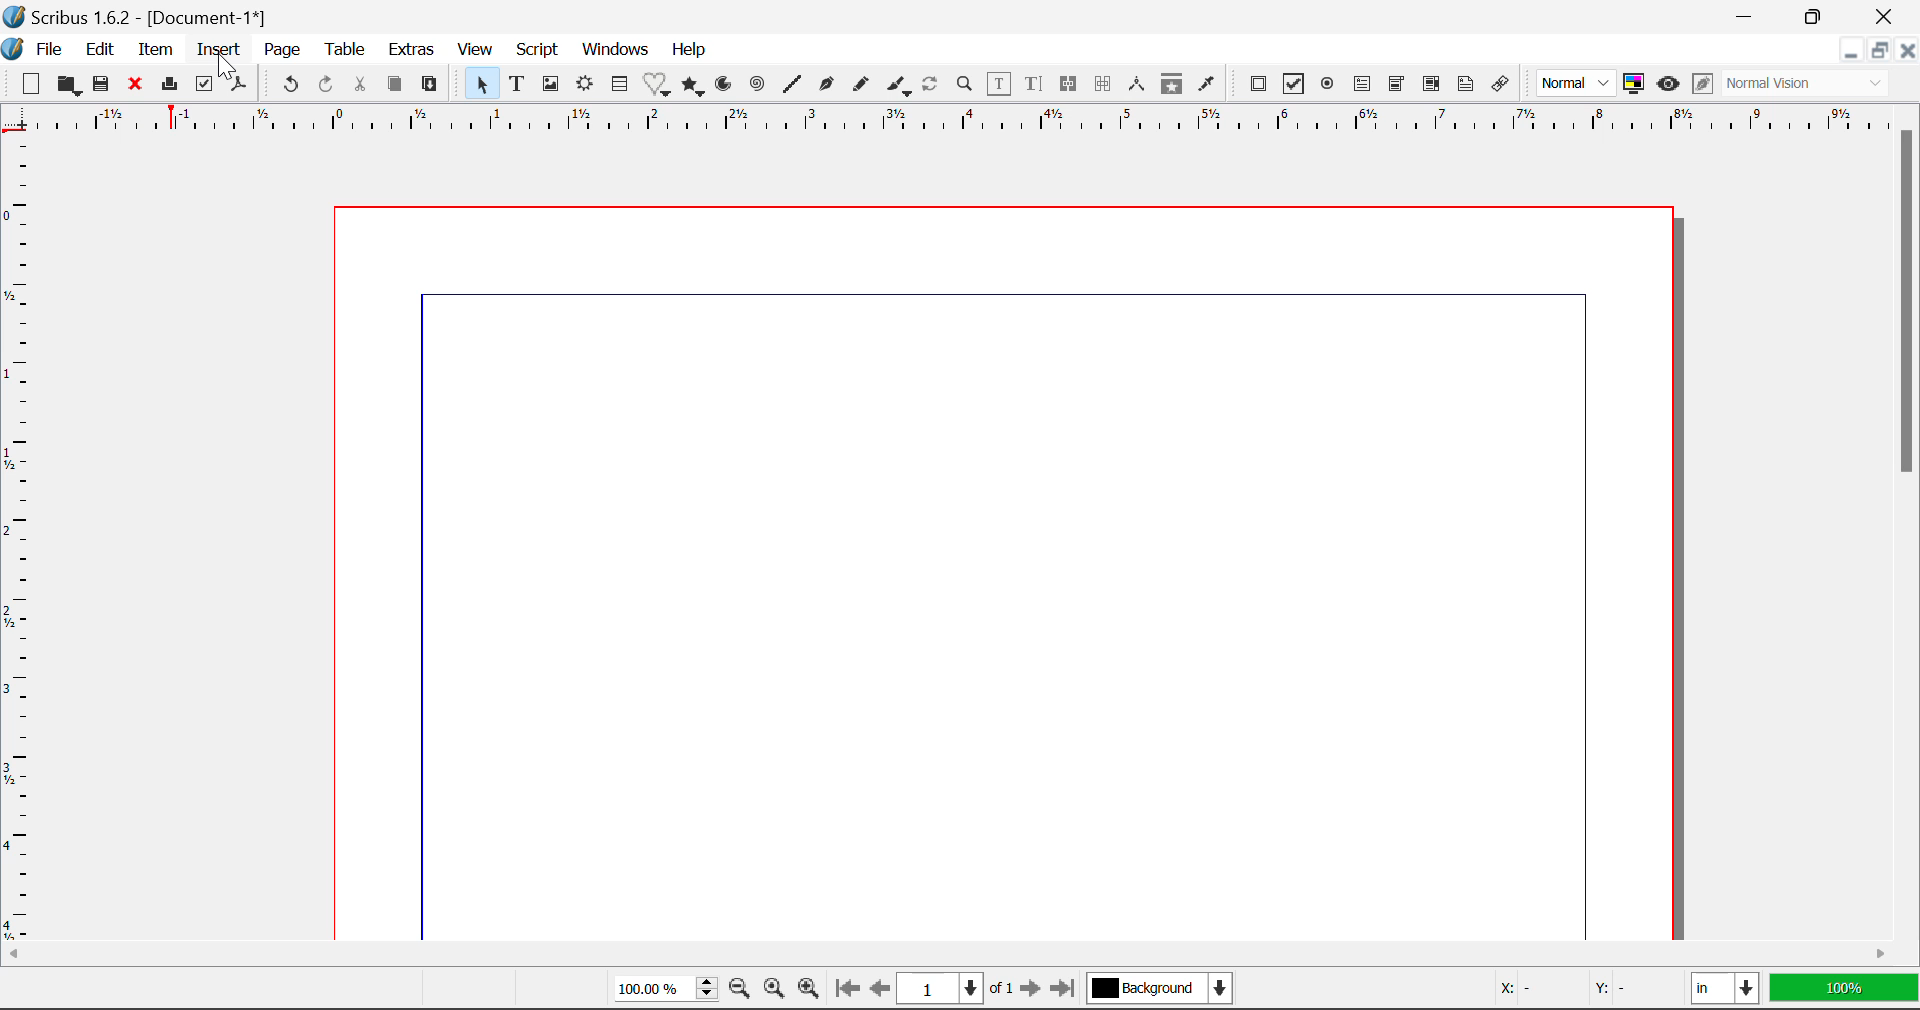 This screenshot has width=1920, height=1010. Describe the element at coordinates (415, 51) in the screenshot. I see `Extras` at that location.